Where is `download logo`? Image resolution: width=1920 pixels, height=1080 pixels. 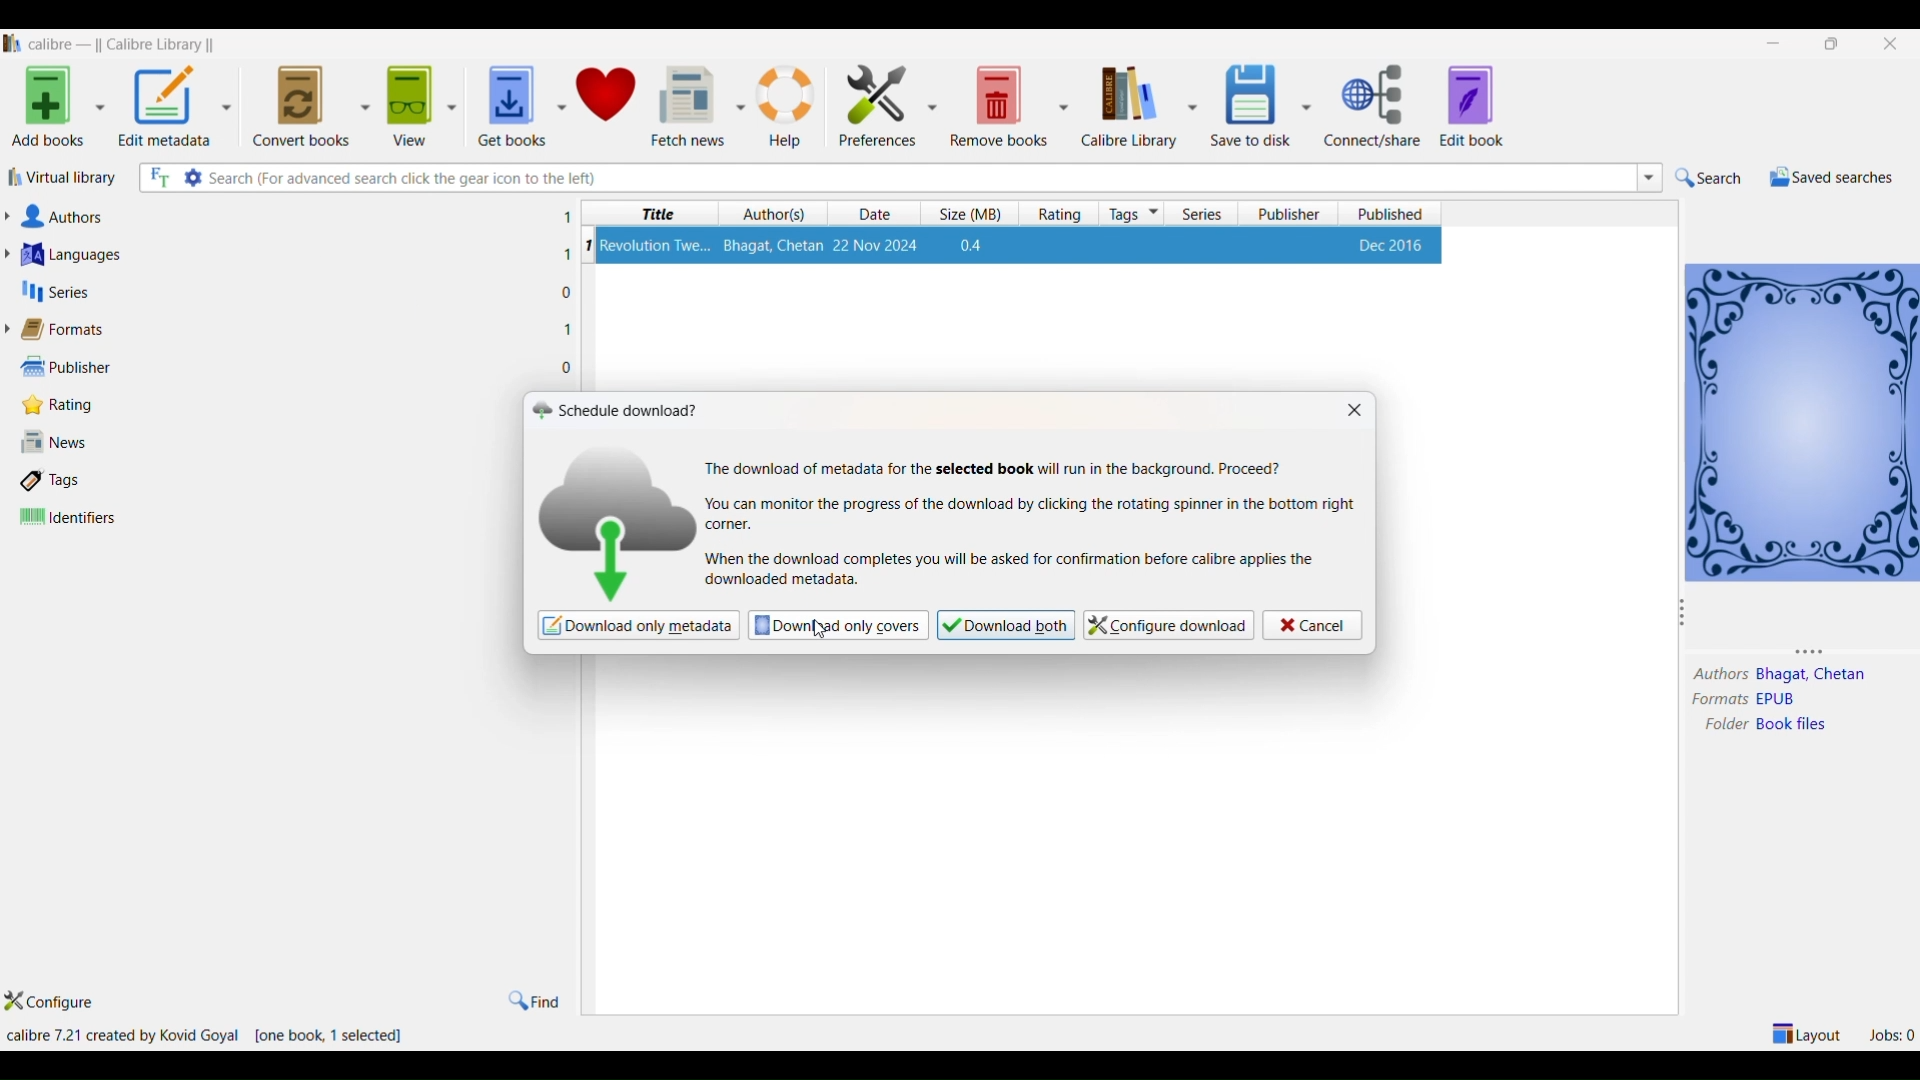 download logo is located at coordinates (616, 520).